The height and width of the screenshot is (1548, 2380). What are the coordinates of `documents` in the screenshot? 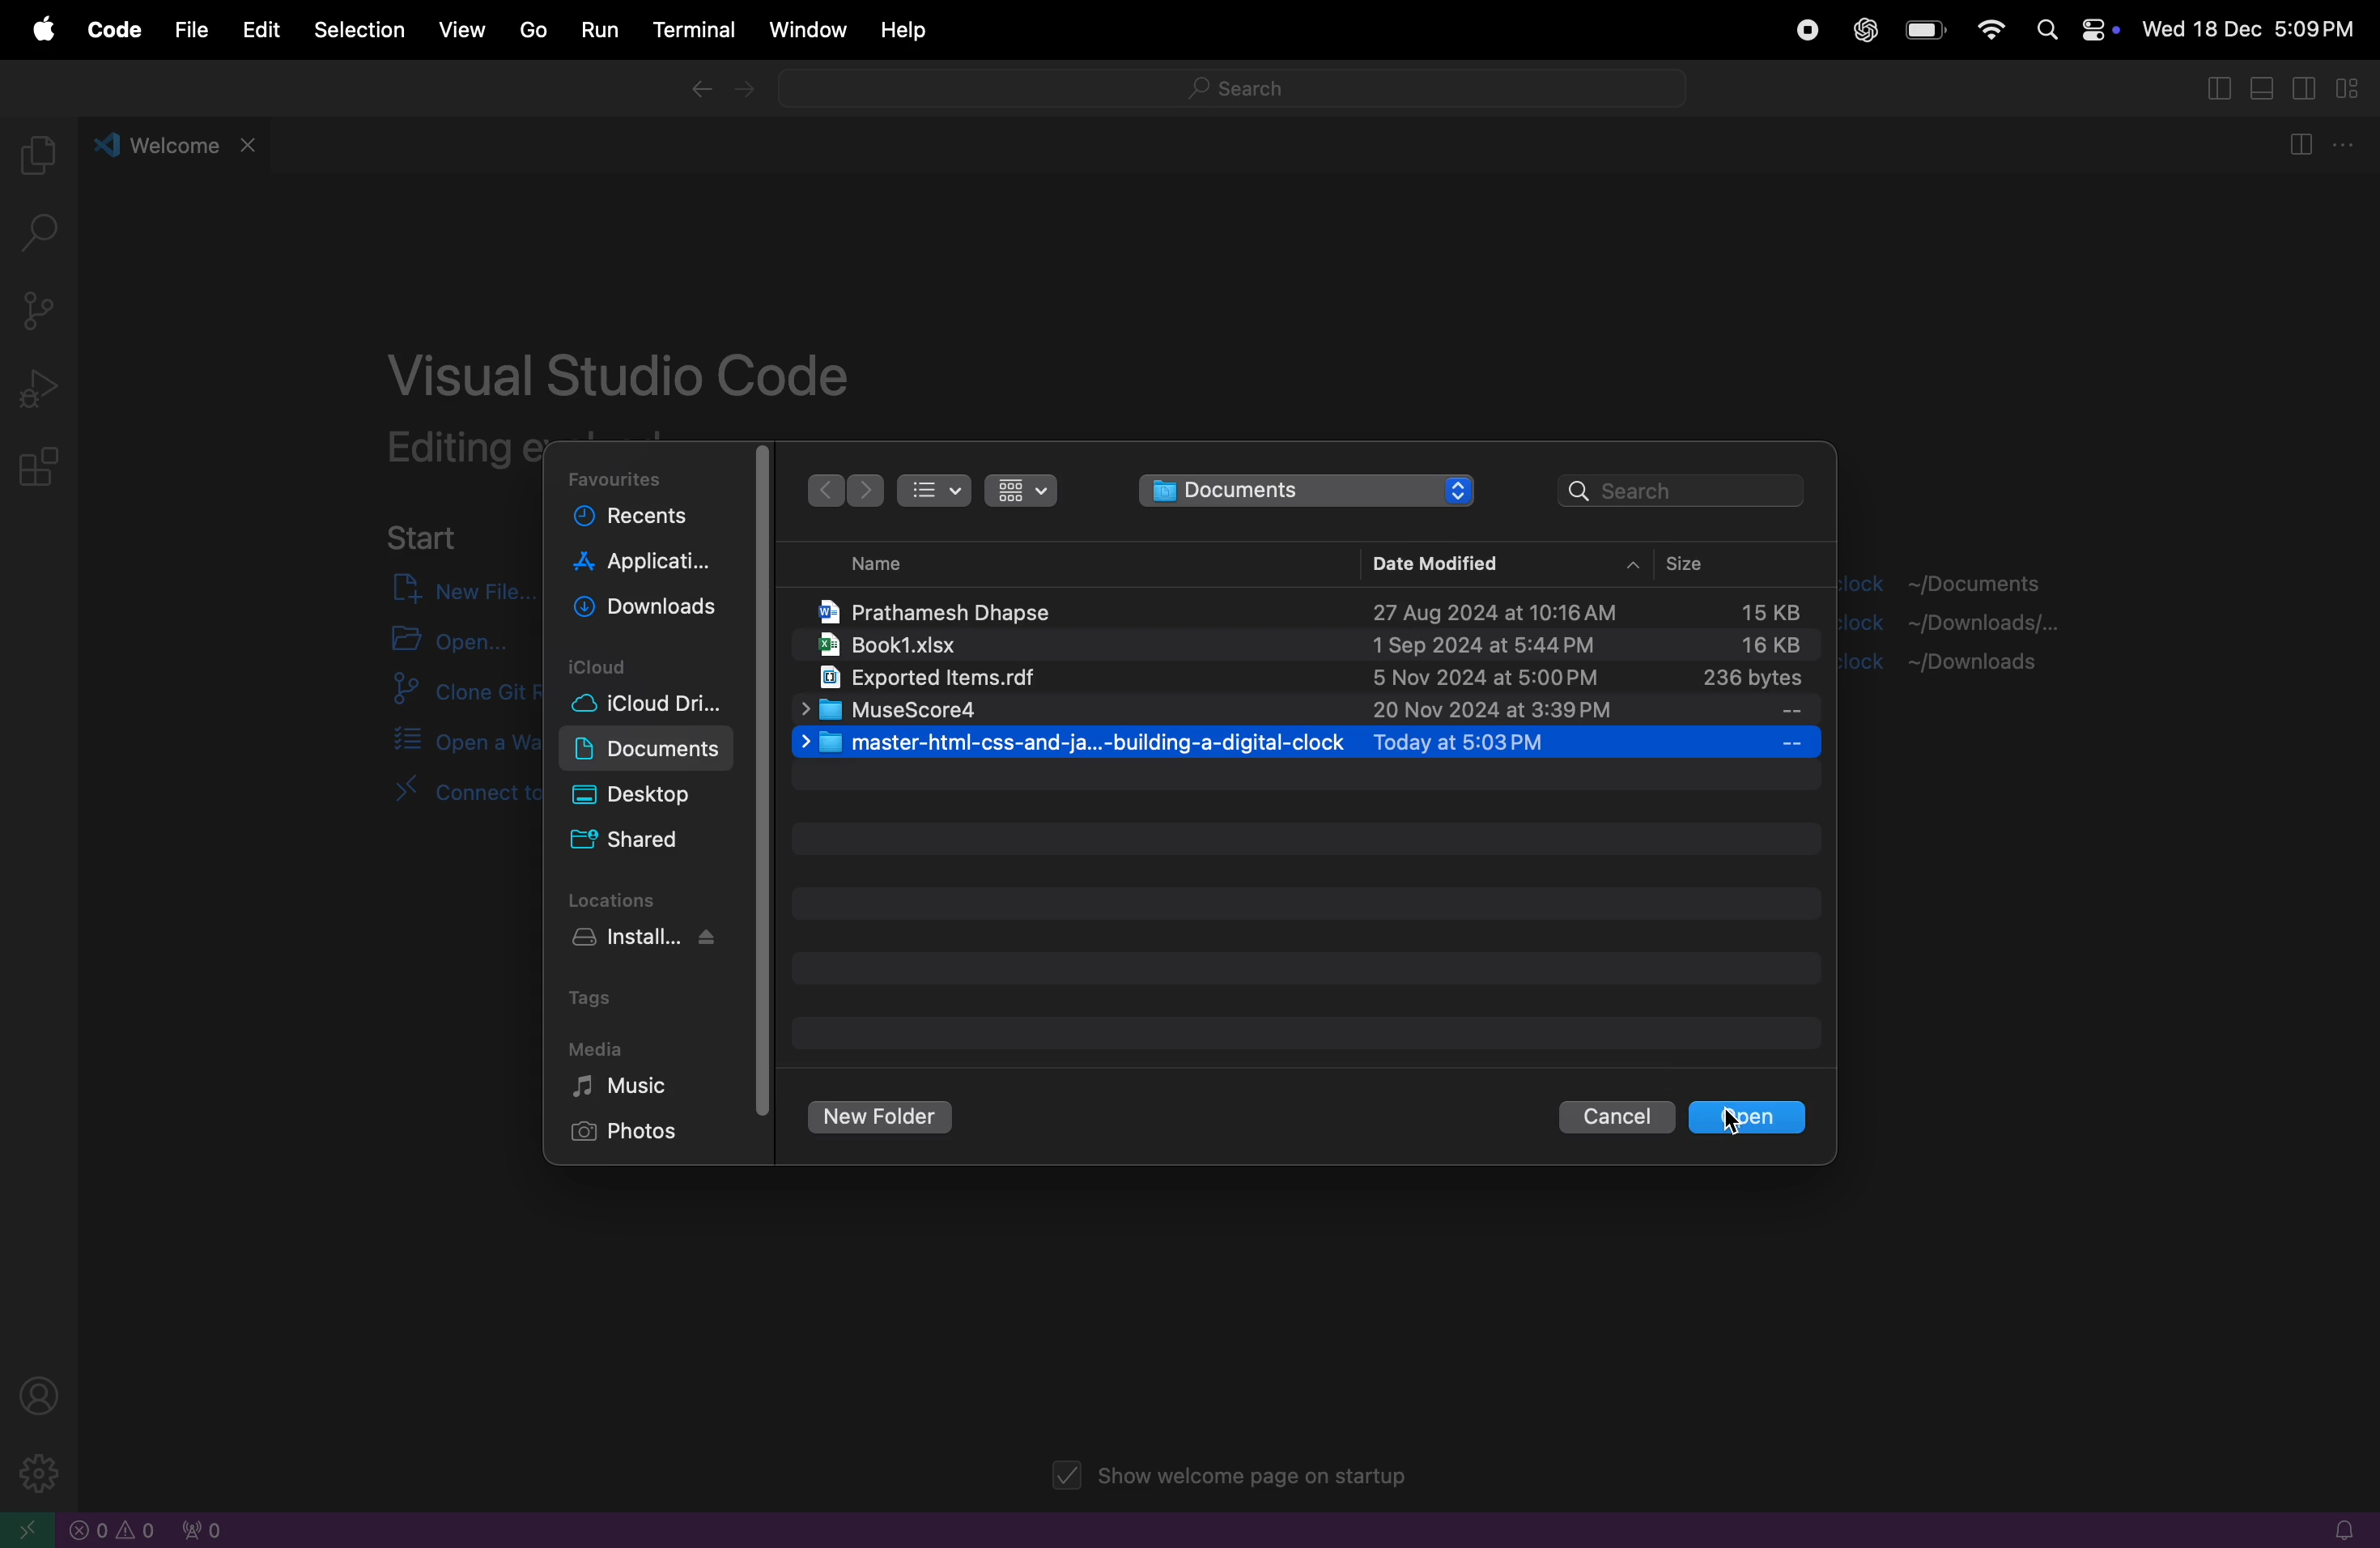 It's located at (1308, 490).